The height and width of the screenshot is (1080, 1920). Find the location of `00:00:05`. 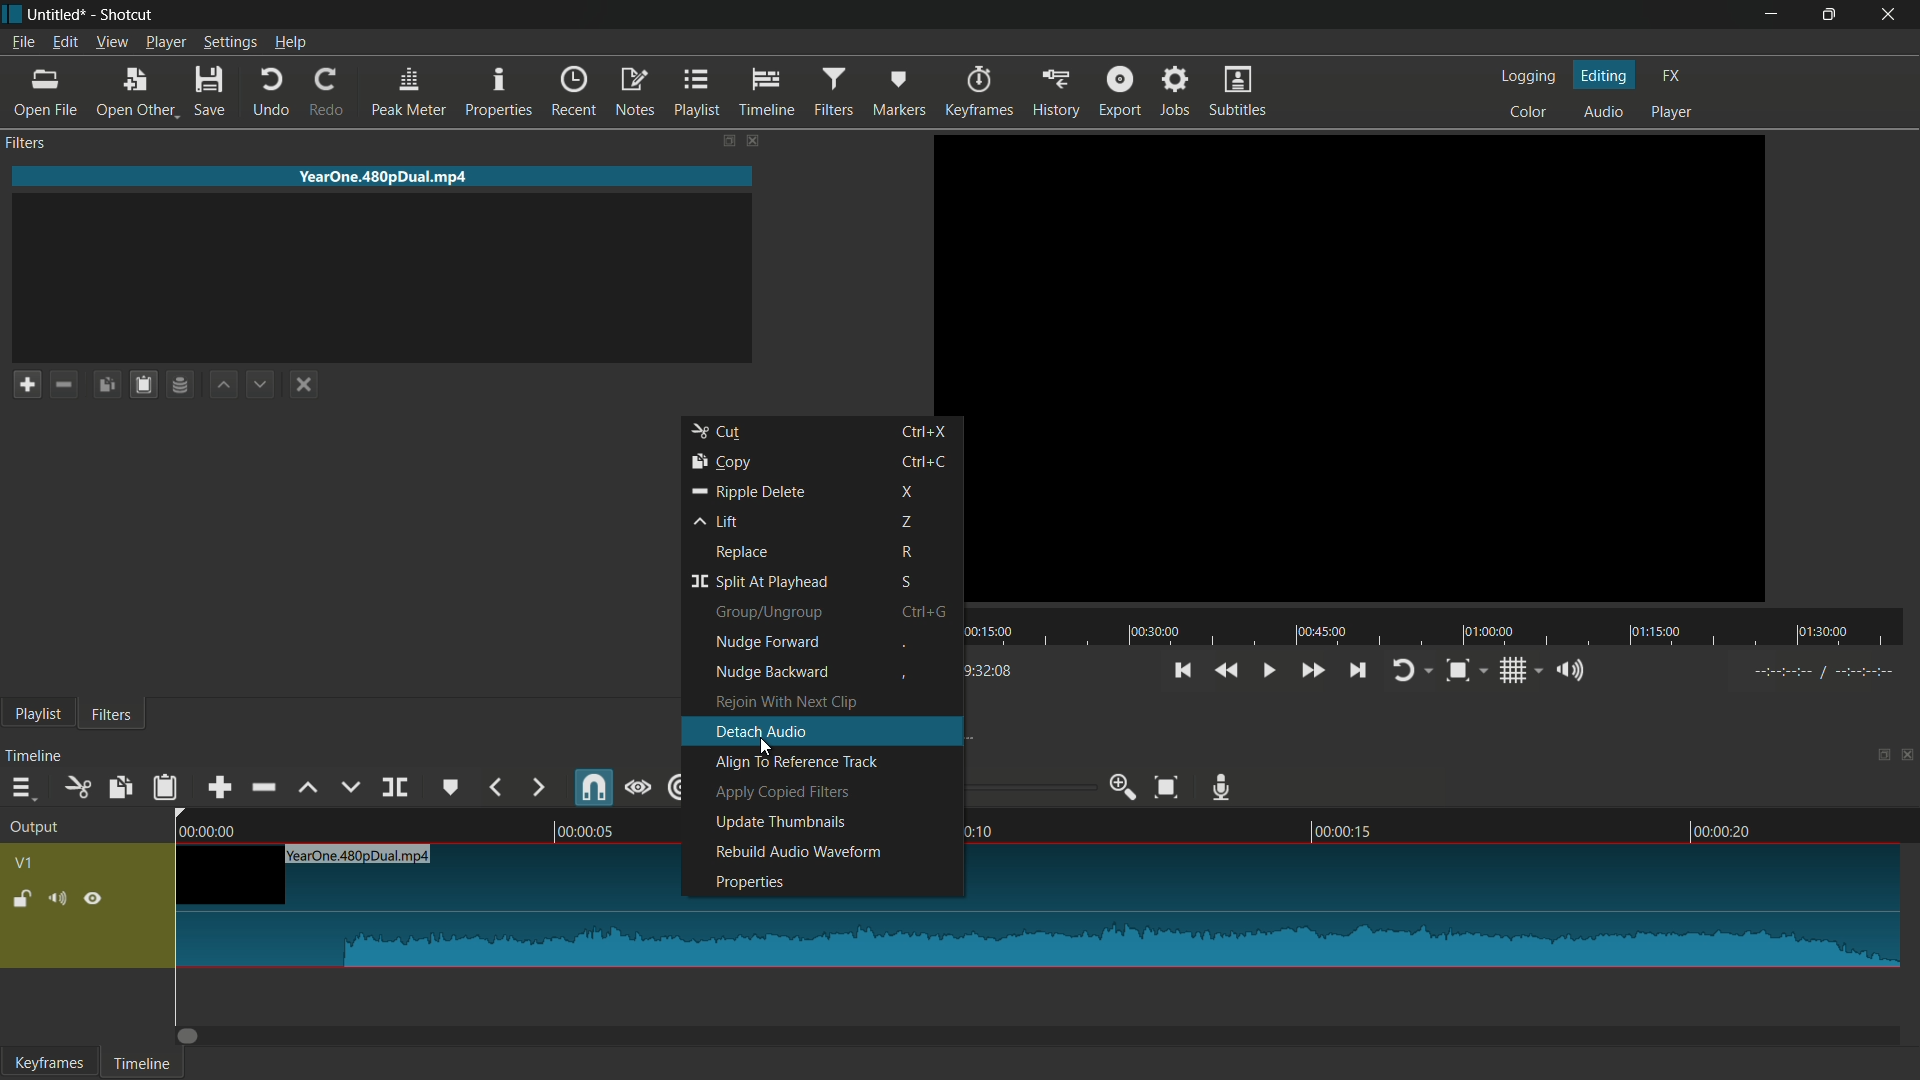

00:00:05 is located at coordinates (598, 832).